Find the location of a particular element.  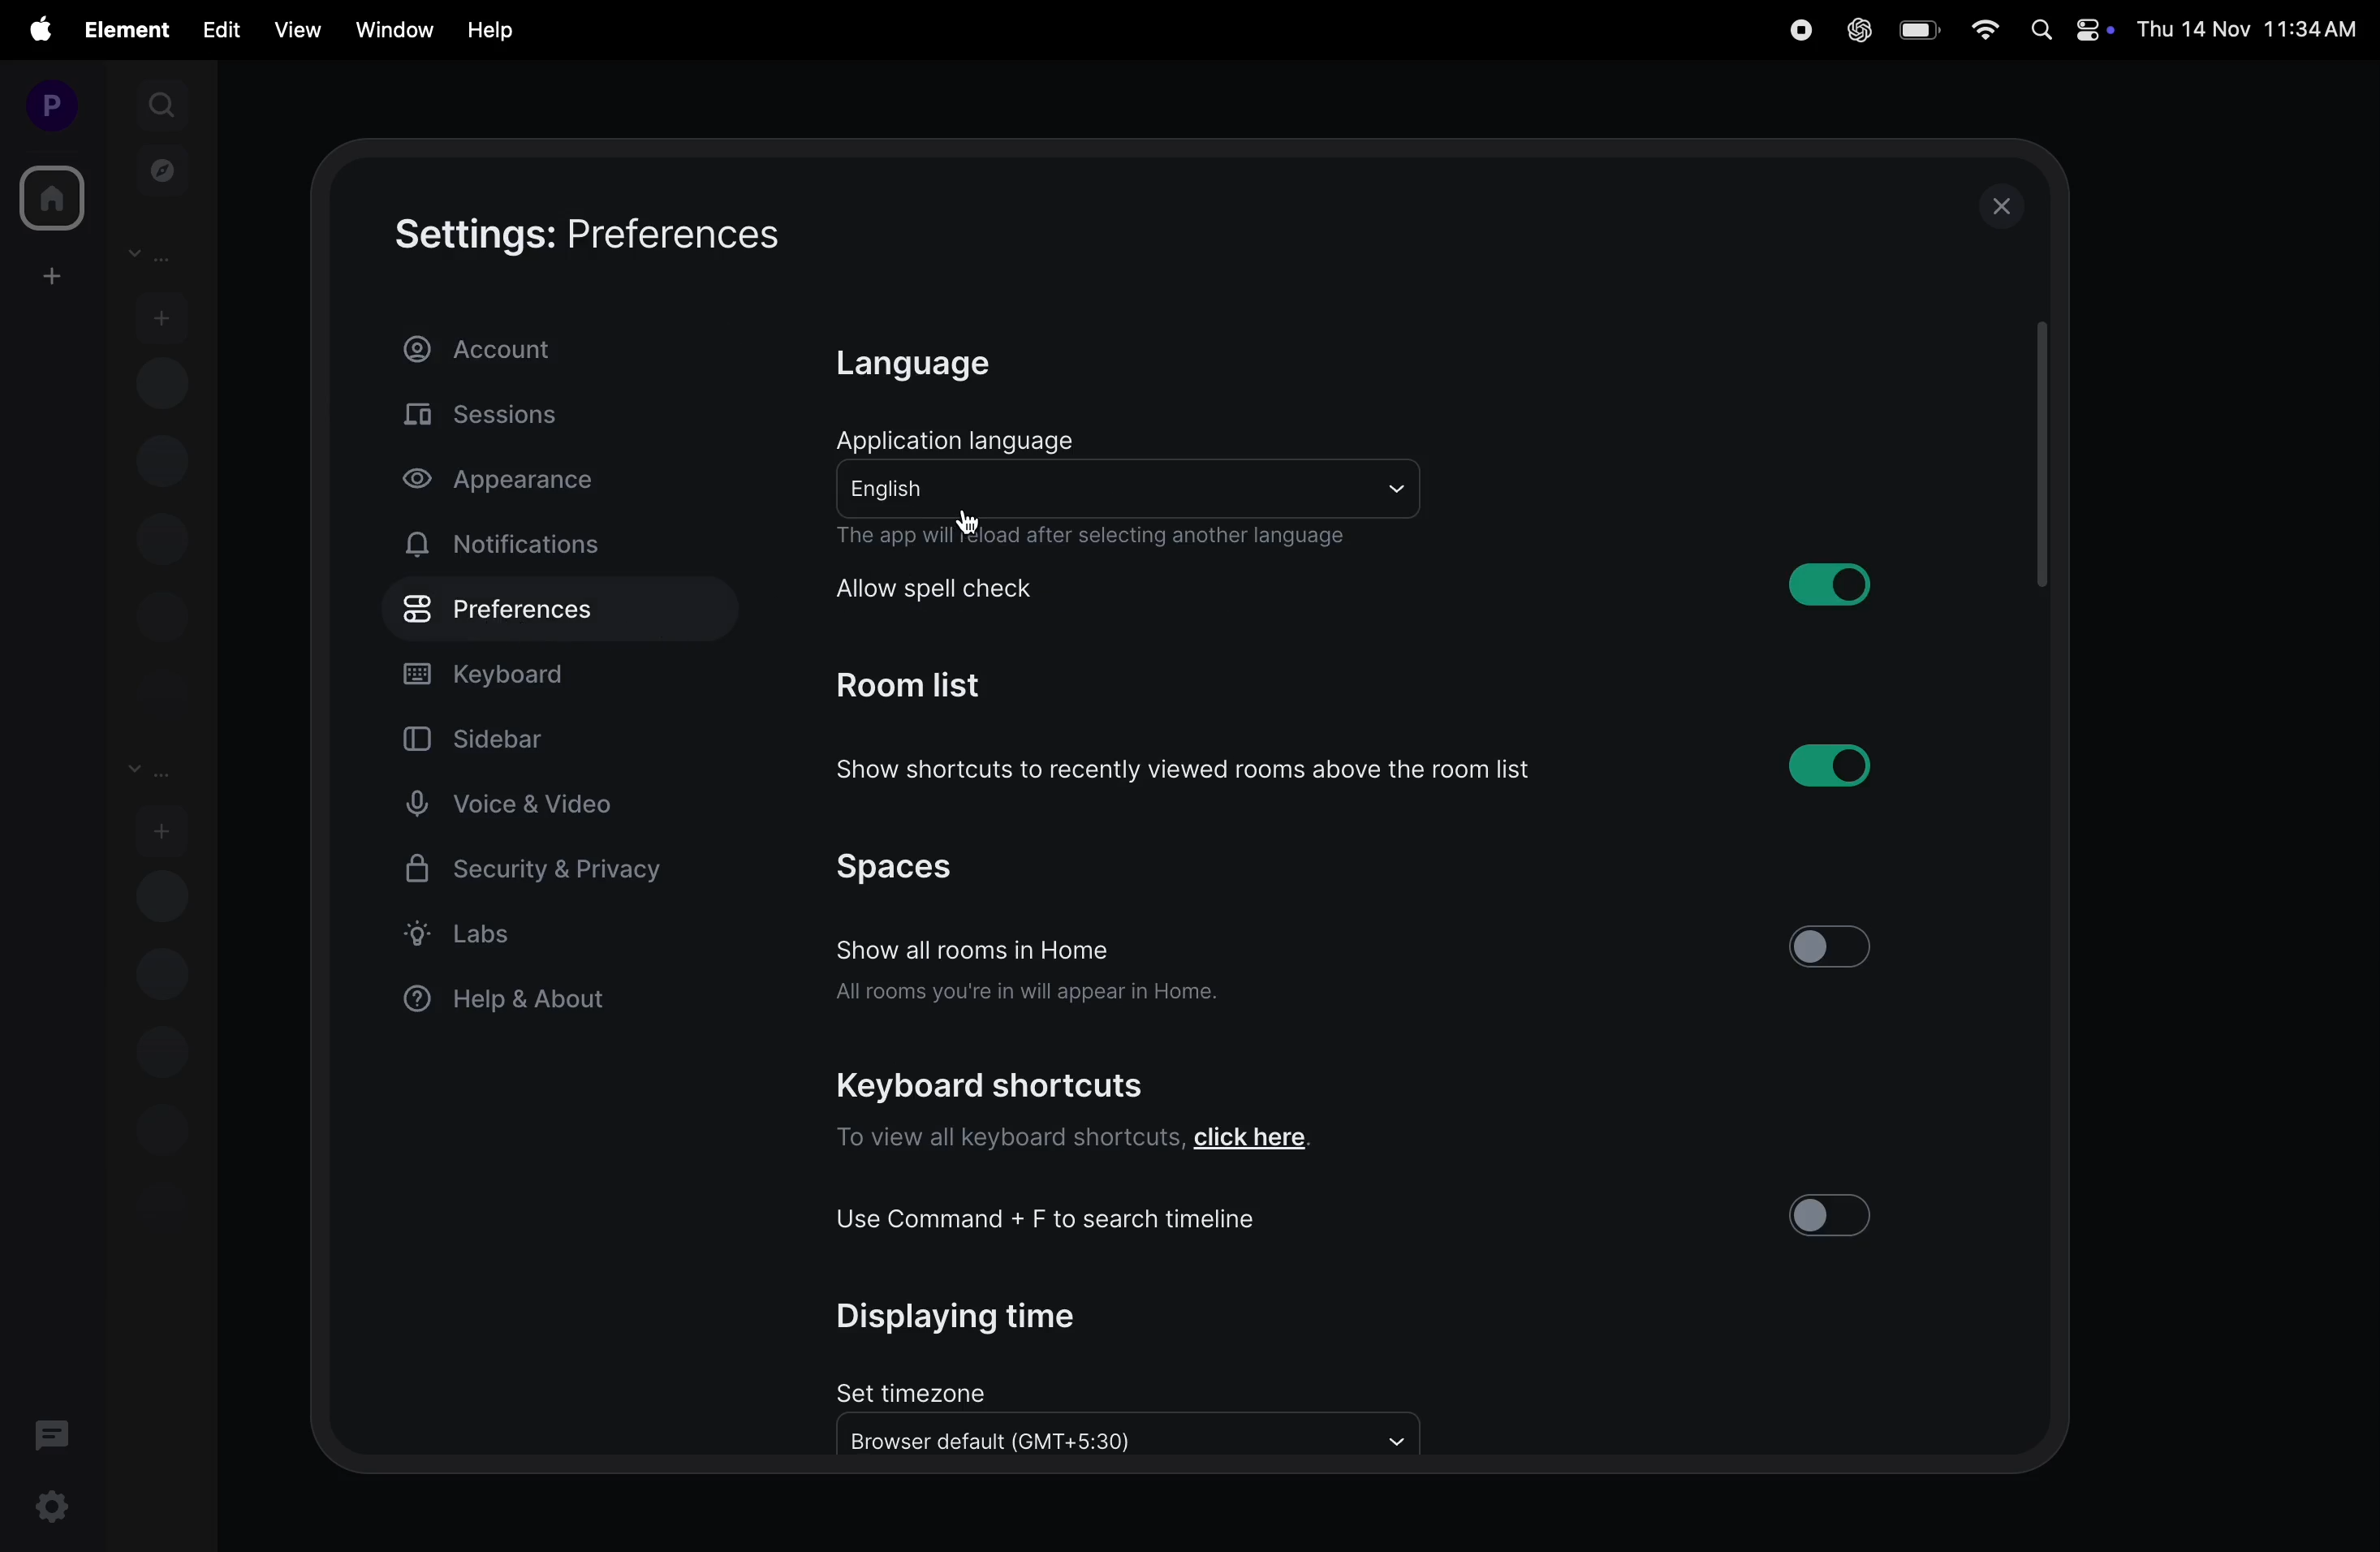

keyboard is located at coordinates (533, 678).